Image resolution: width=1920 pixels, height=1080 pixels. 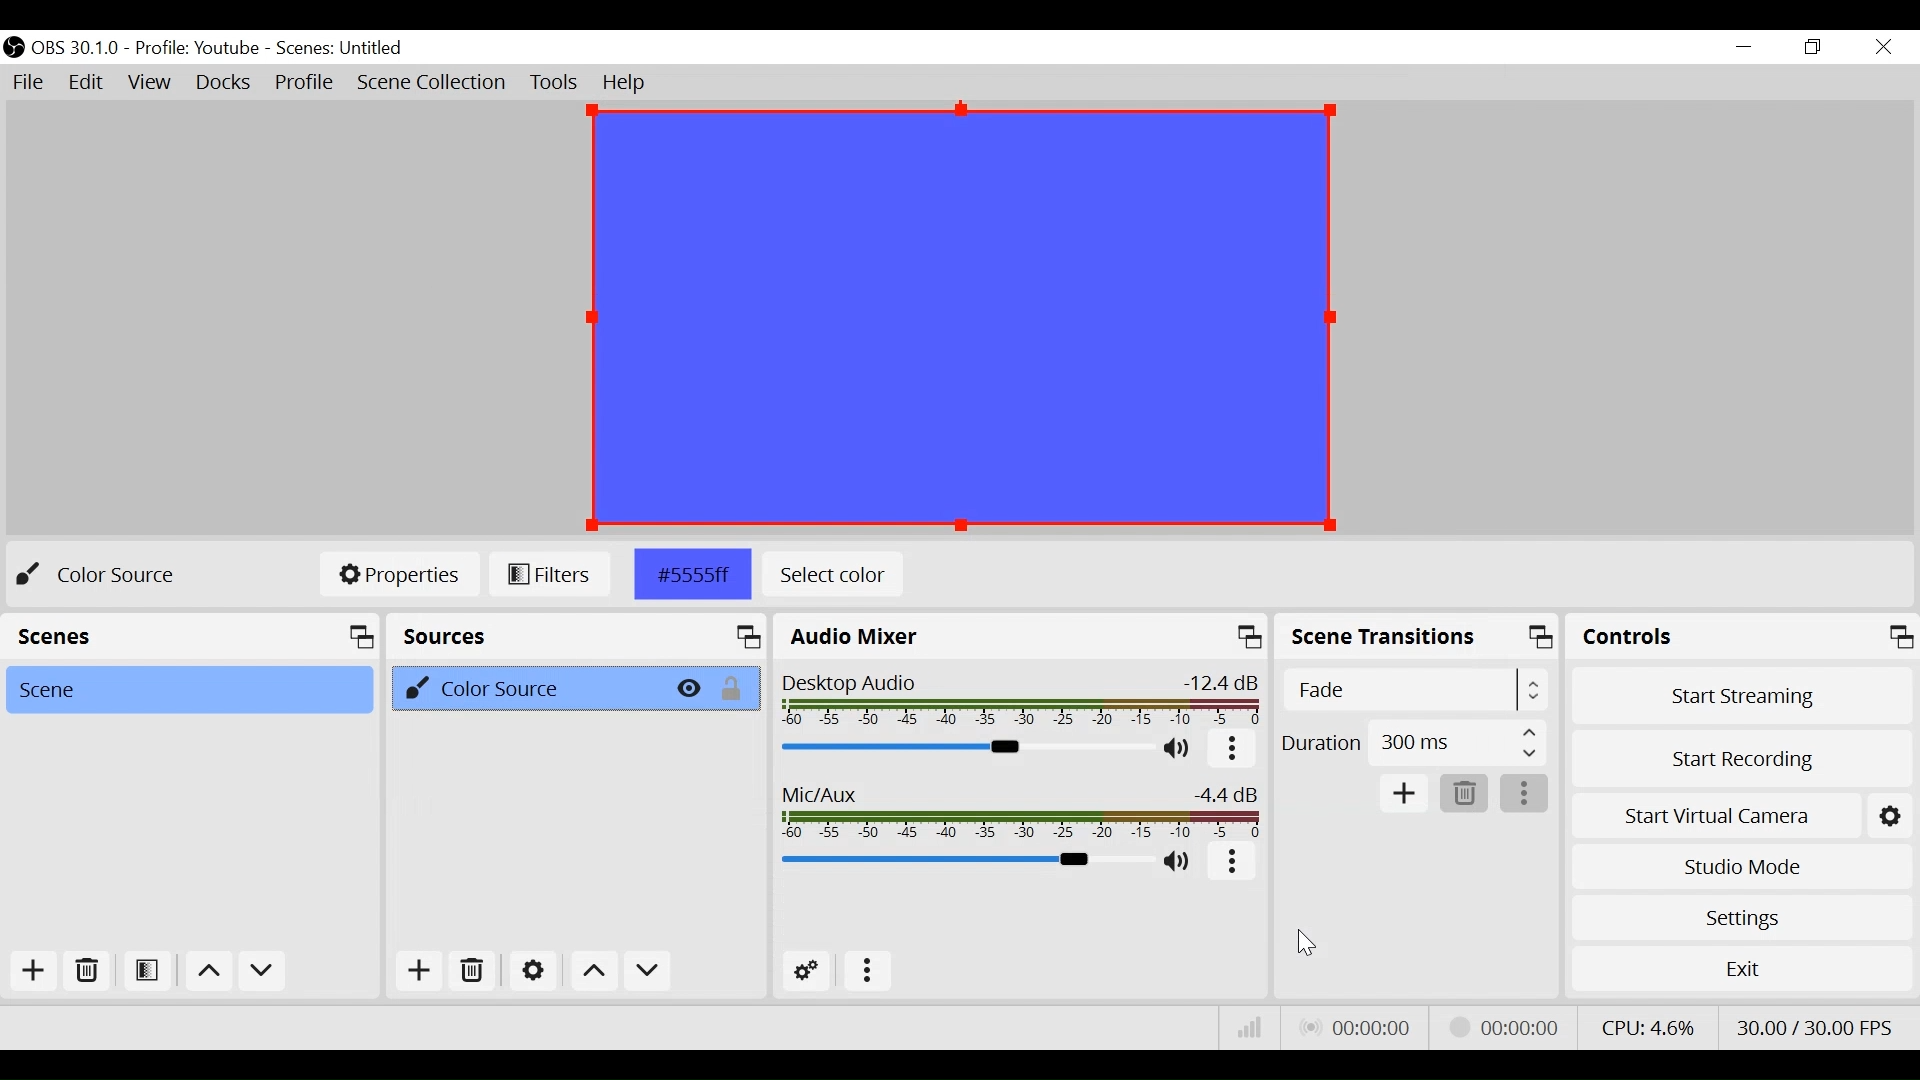 I want to click on more options, so click(x=1234, y=750).